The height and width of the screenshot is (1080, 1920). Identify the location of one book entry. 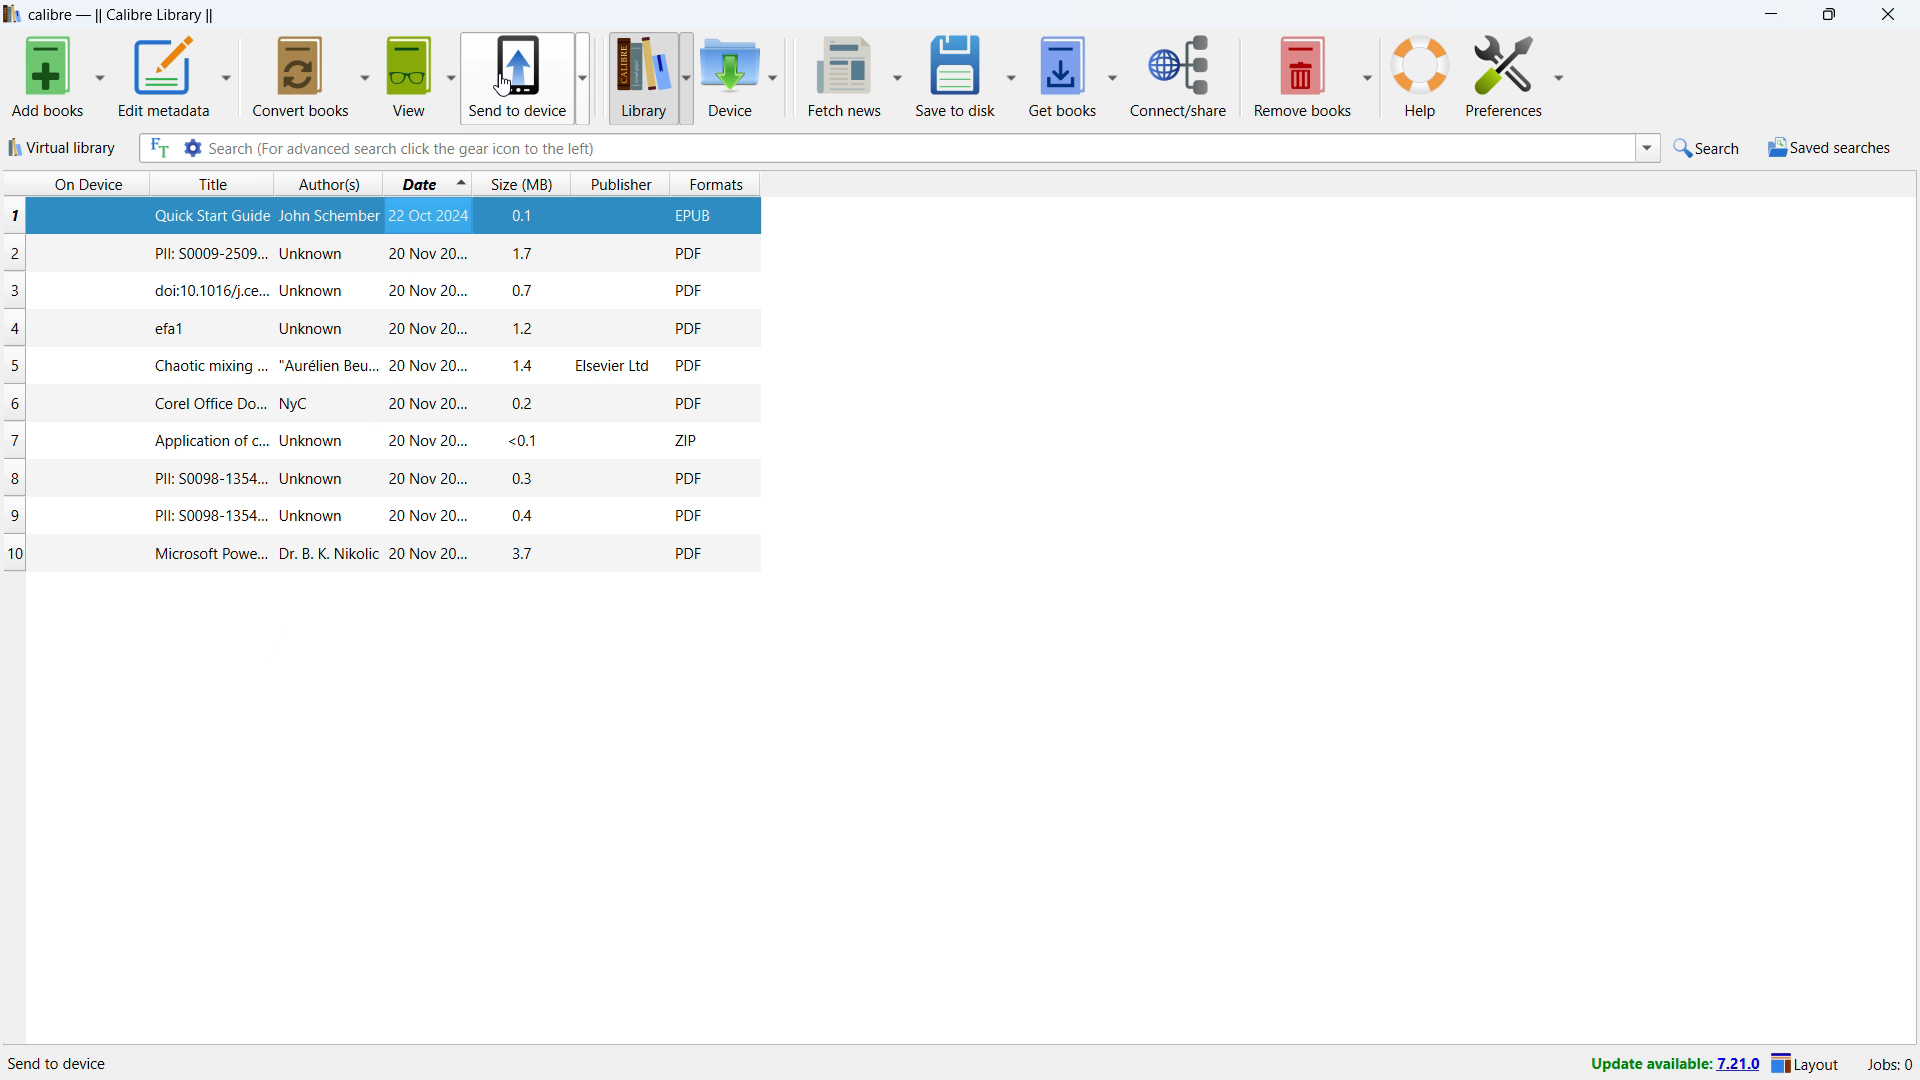
(373, 329).